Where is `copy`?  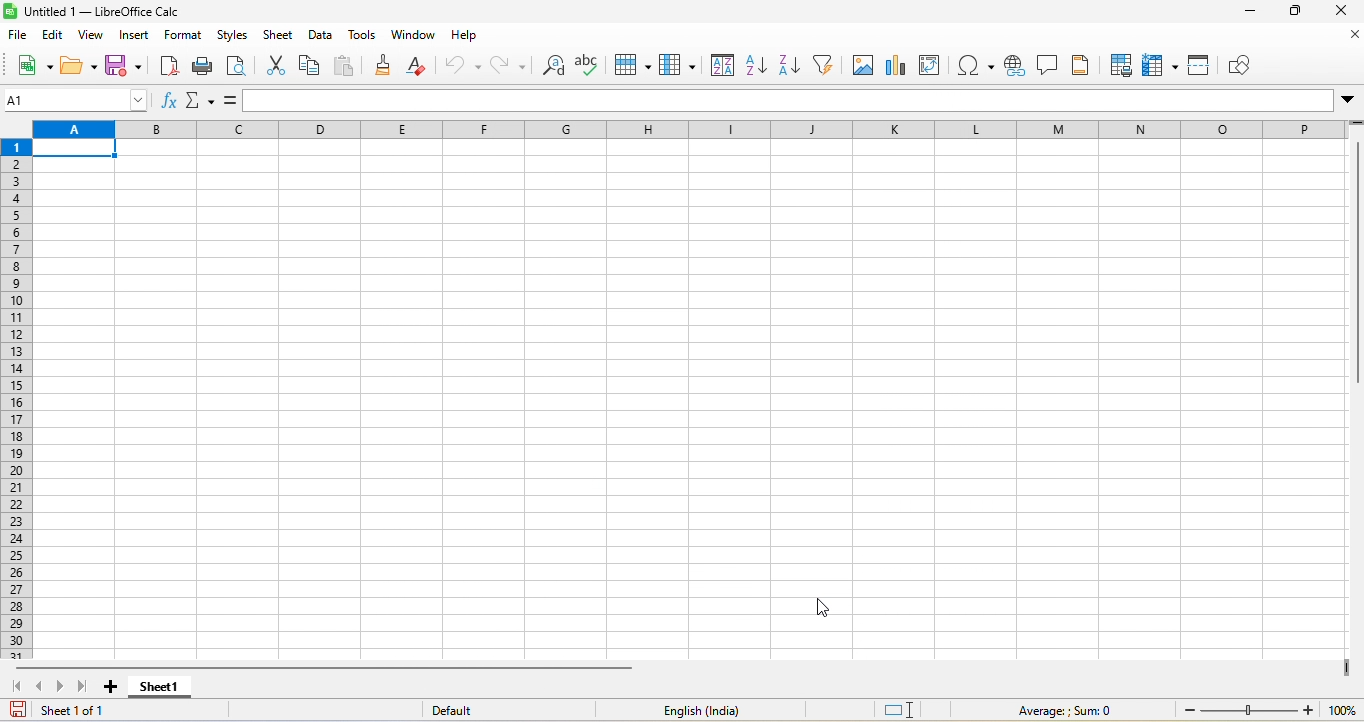 copy is located at coordinates (311, 68).